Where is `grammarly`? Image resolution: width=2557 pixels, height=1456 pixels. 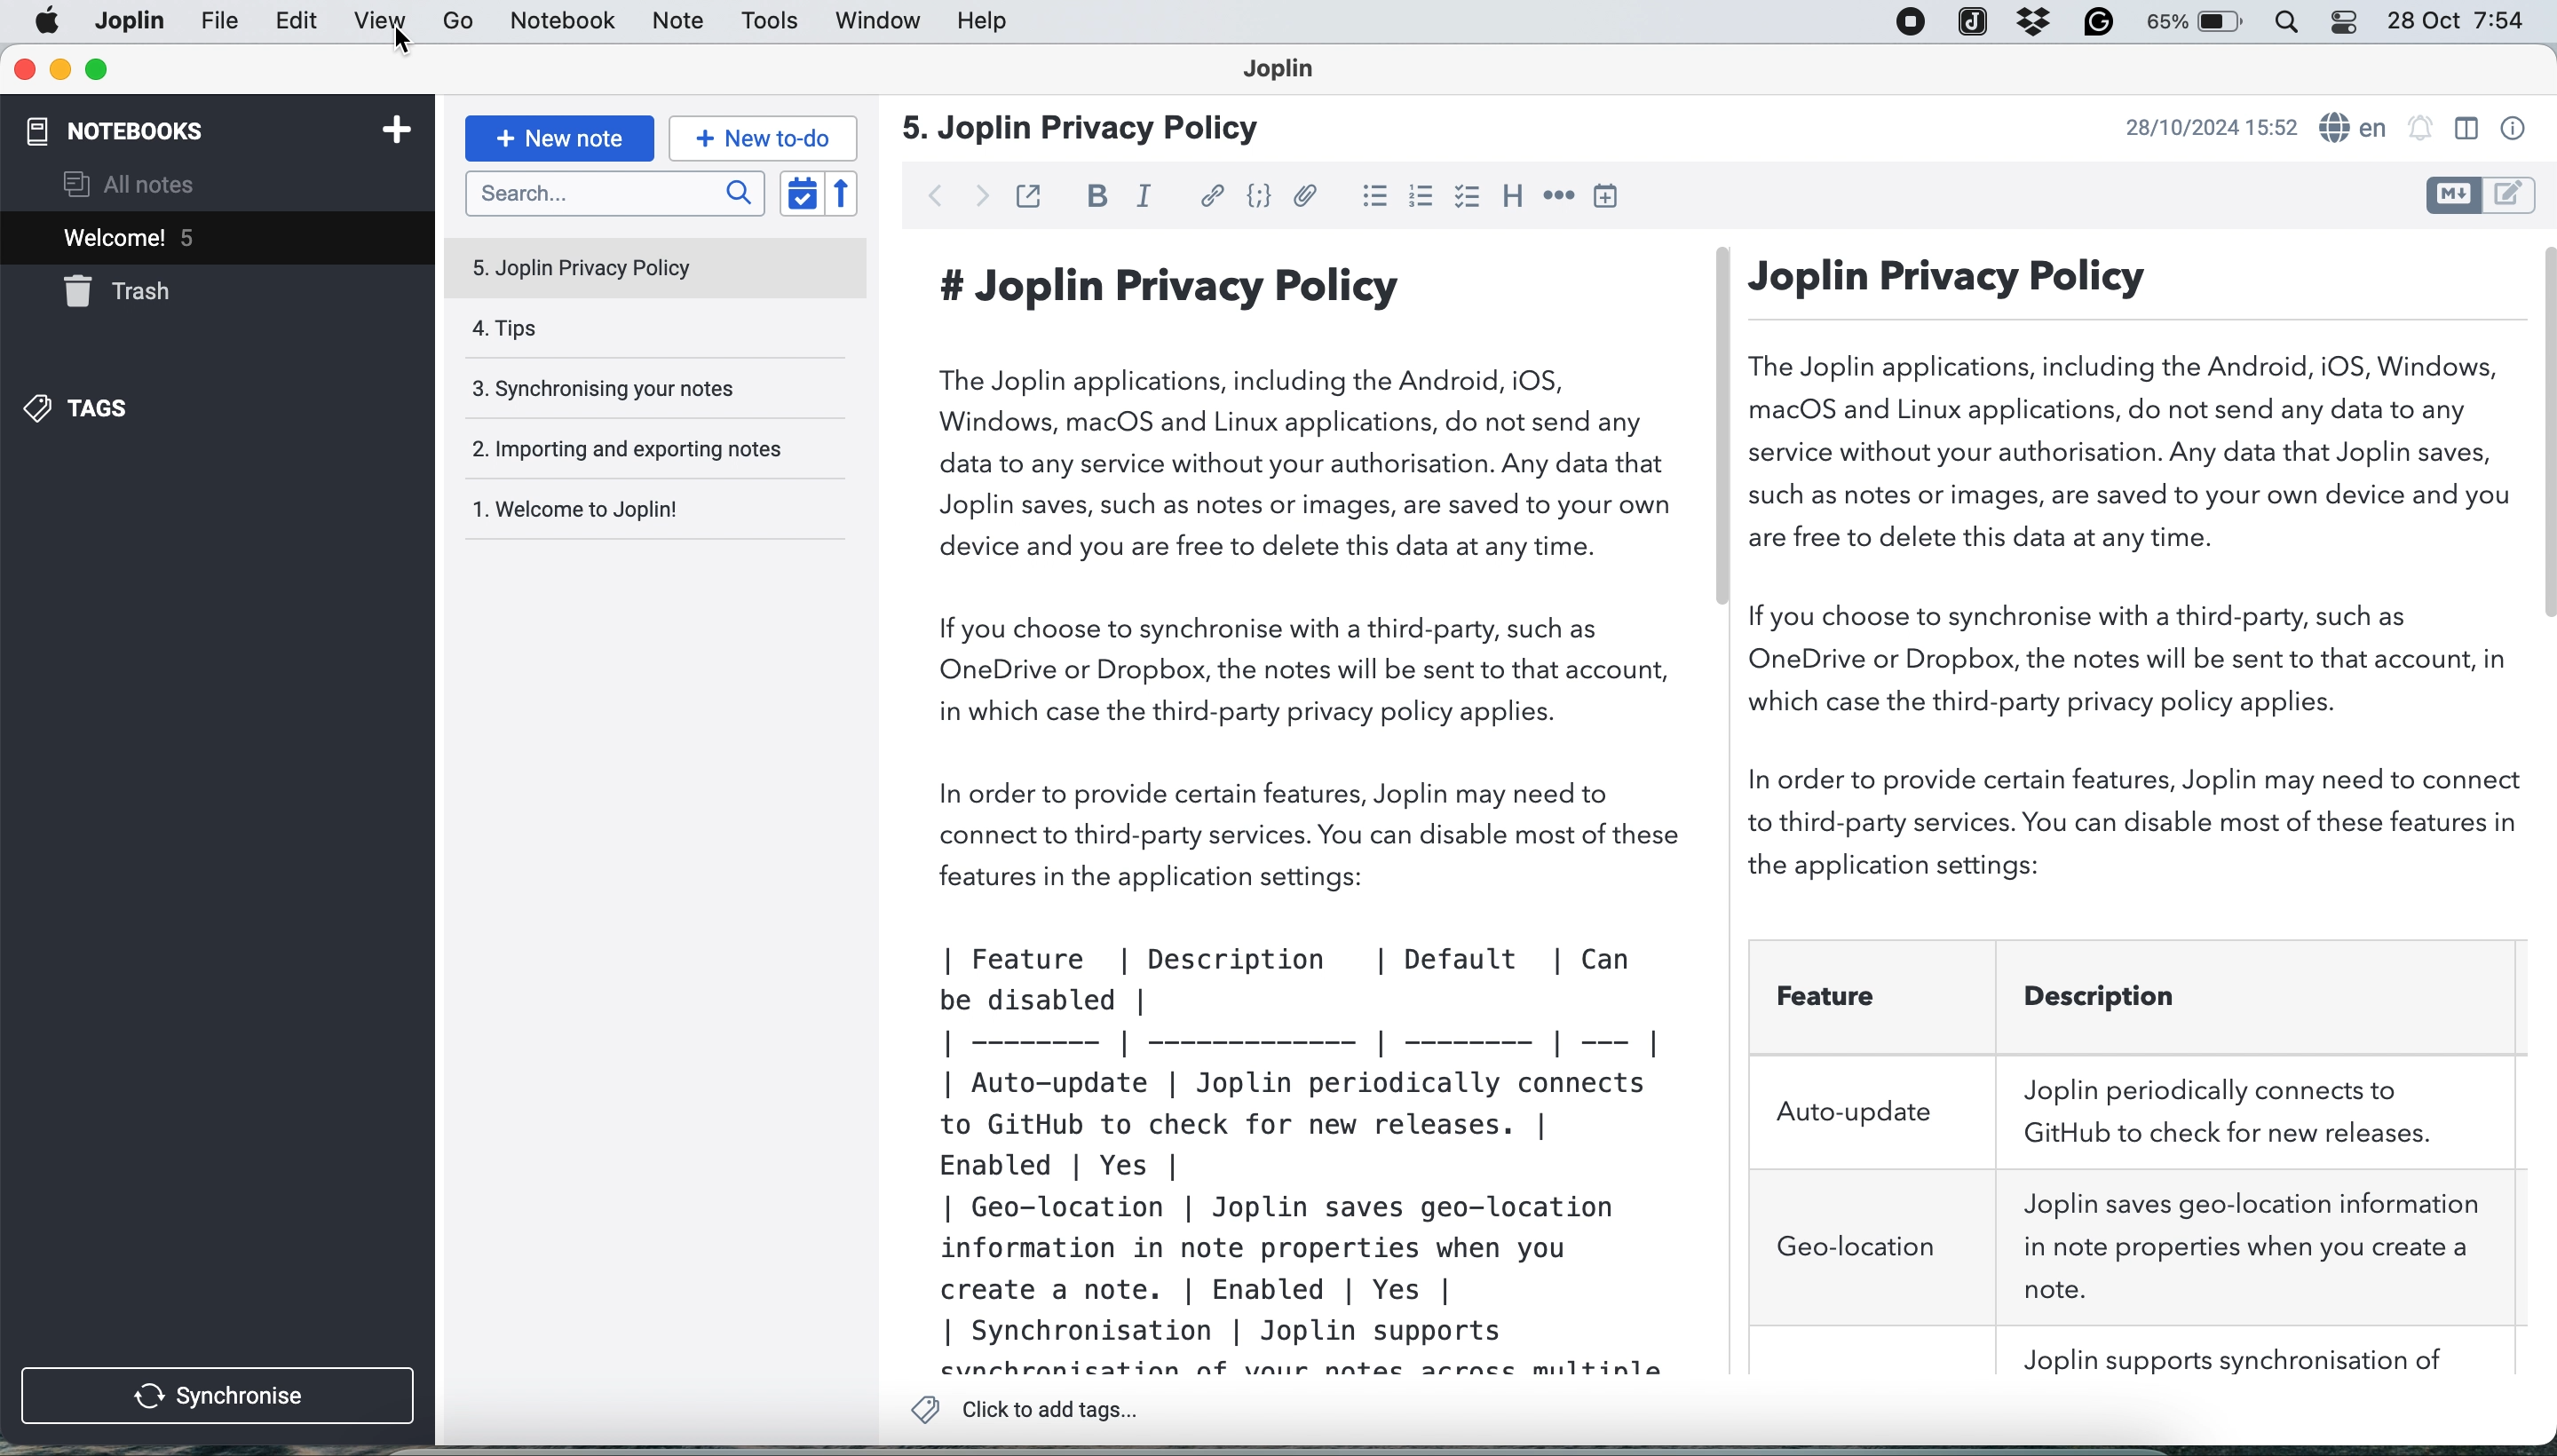
grammarly is located at coordinates (2099, 24).